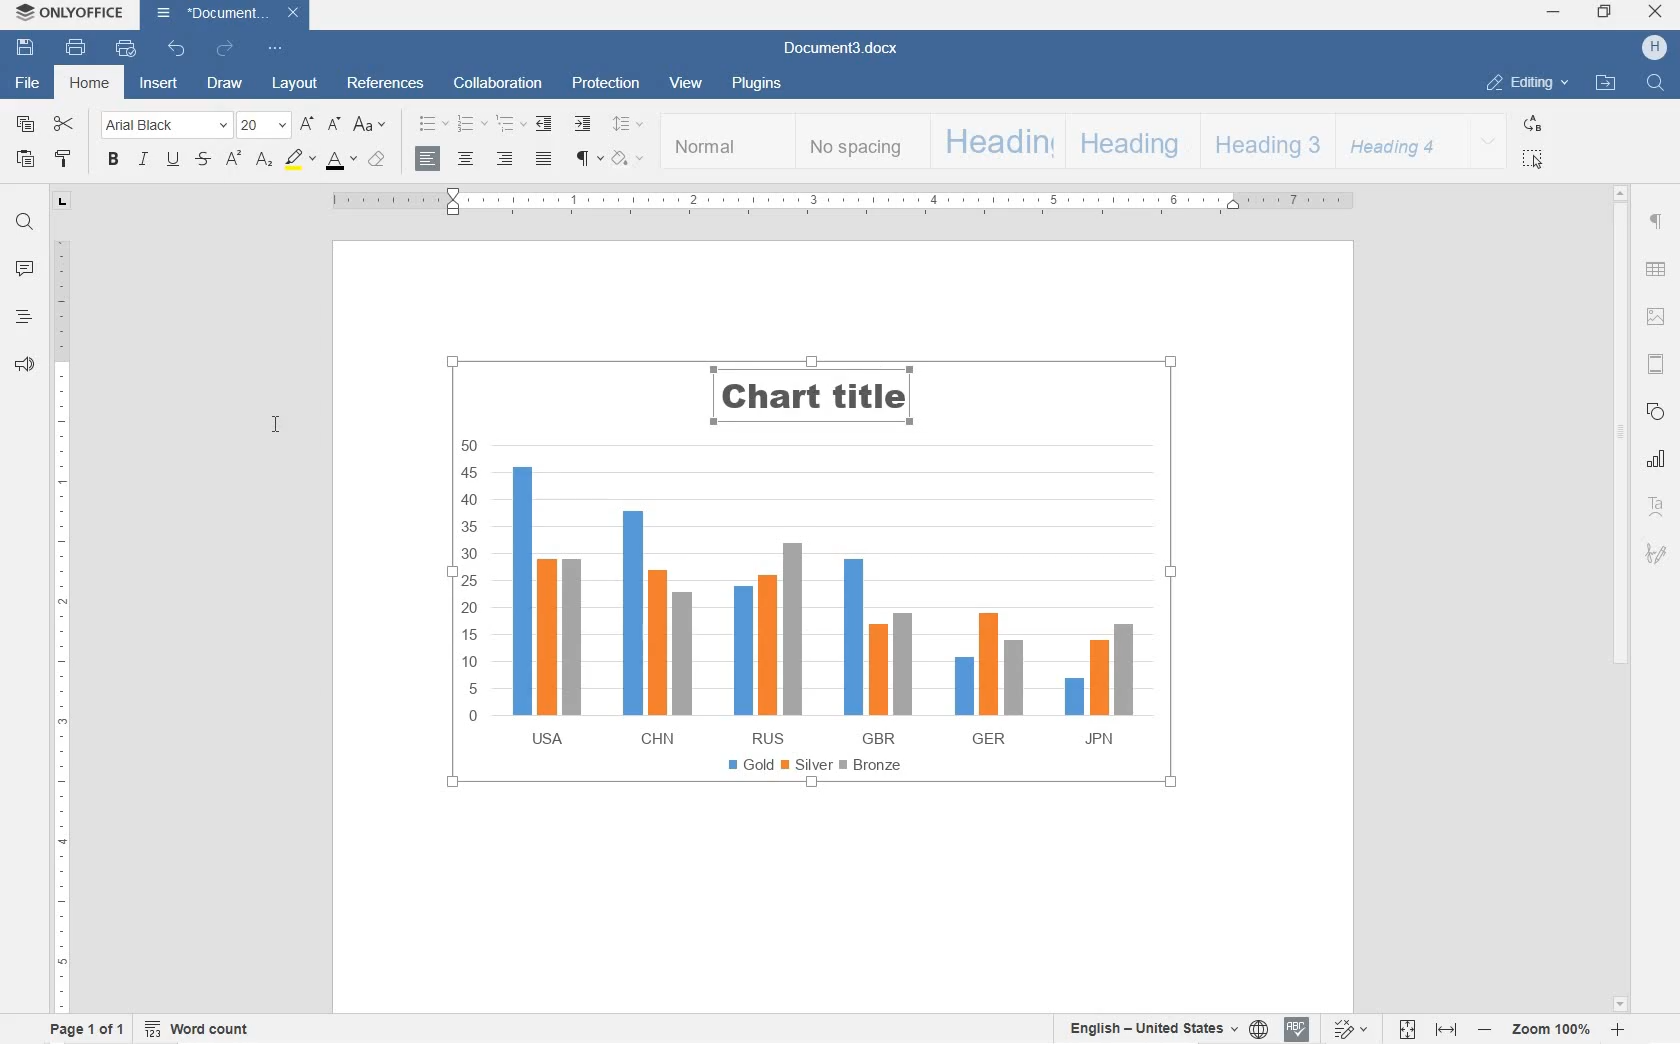 Image resolution: width=1680 pixels, height=1044 pixels. Describe the element at coordinates (839, 50) in the screenshot. I see `Document3.docx` at that location.